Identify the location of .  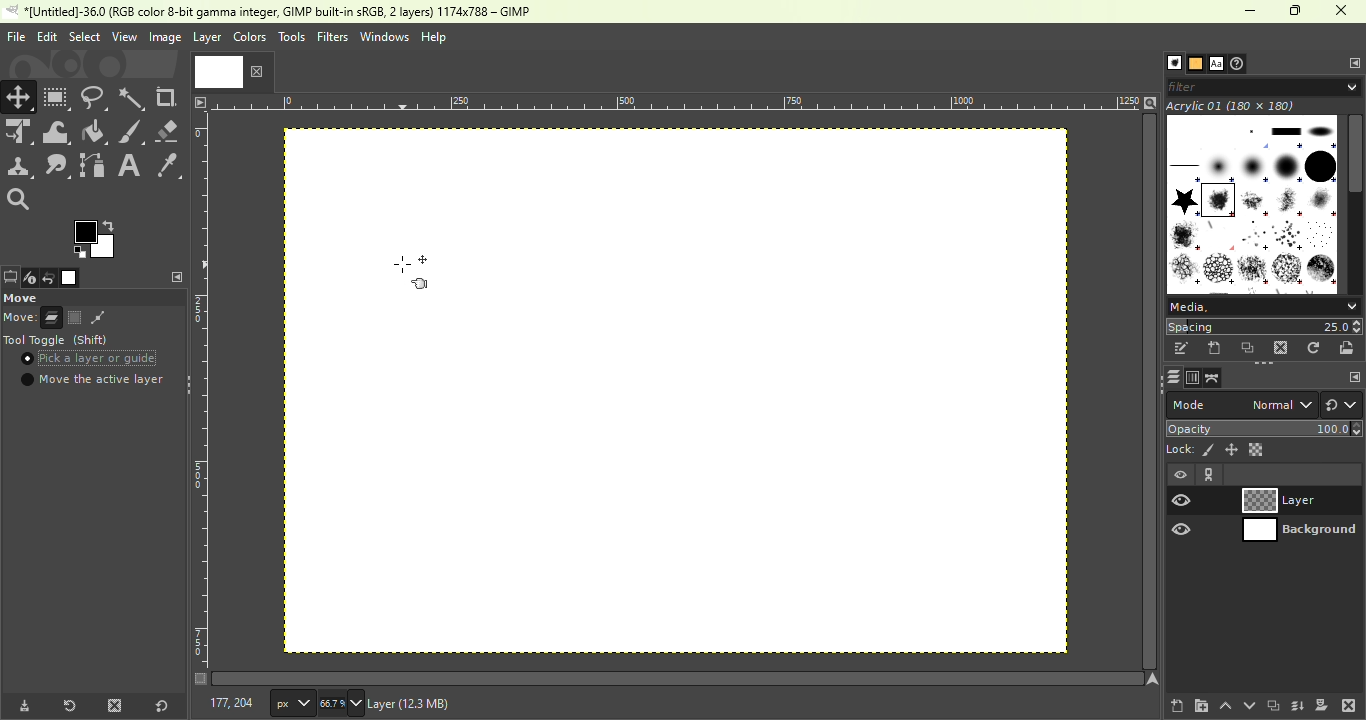
(83, 37).